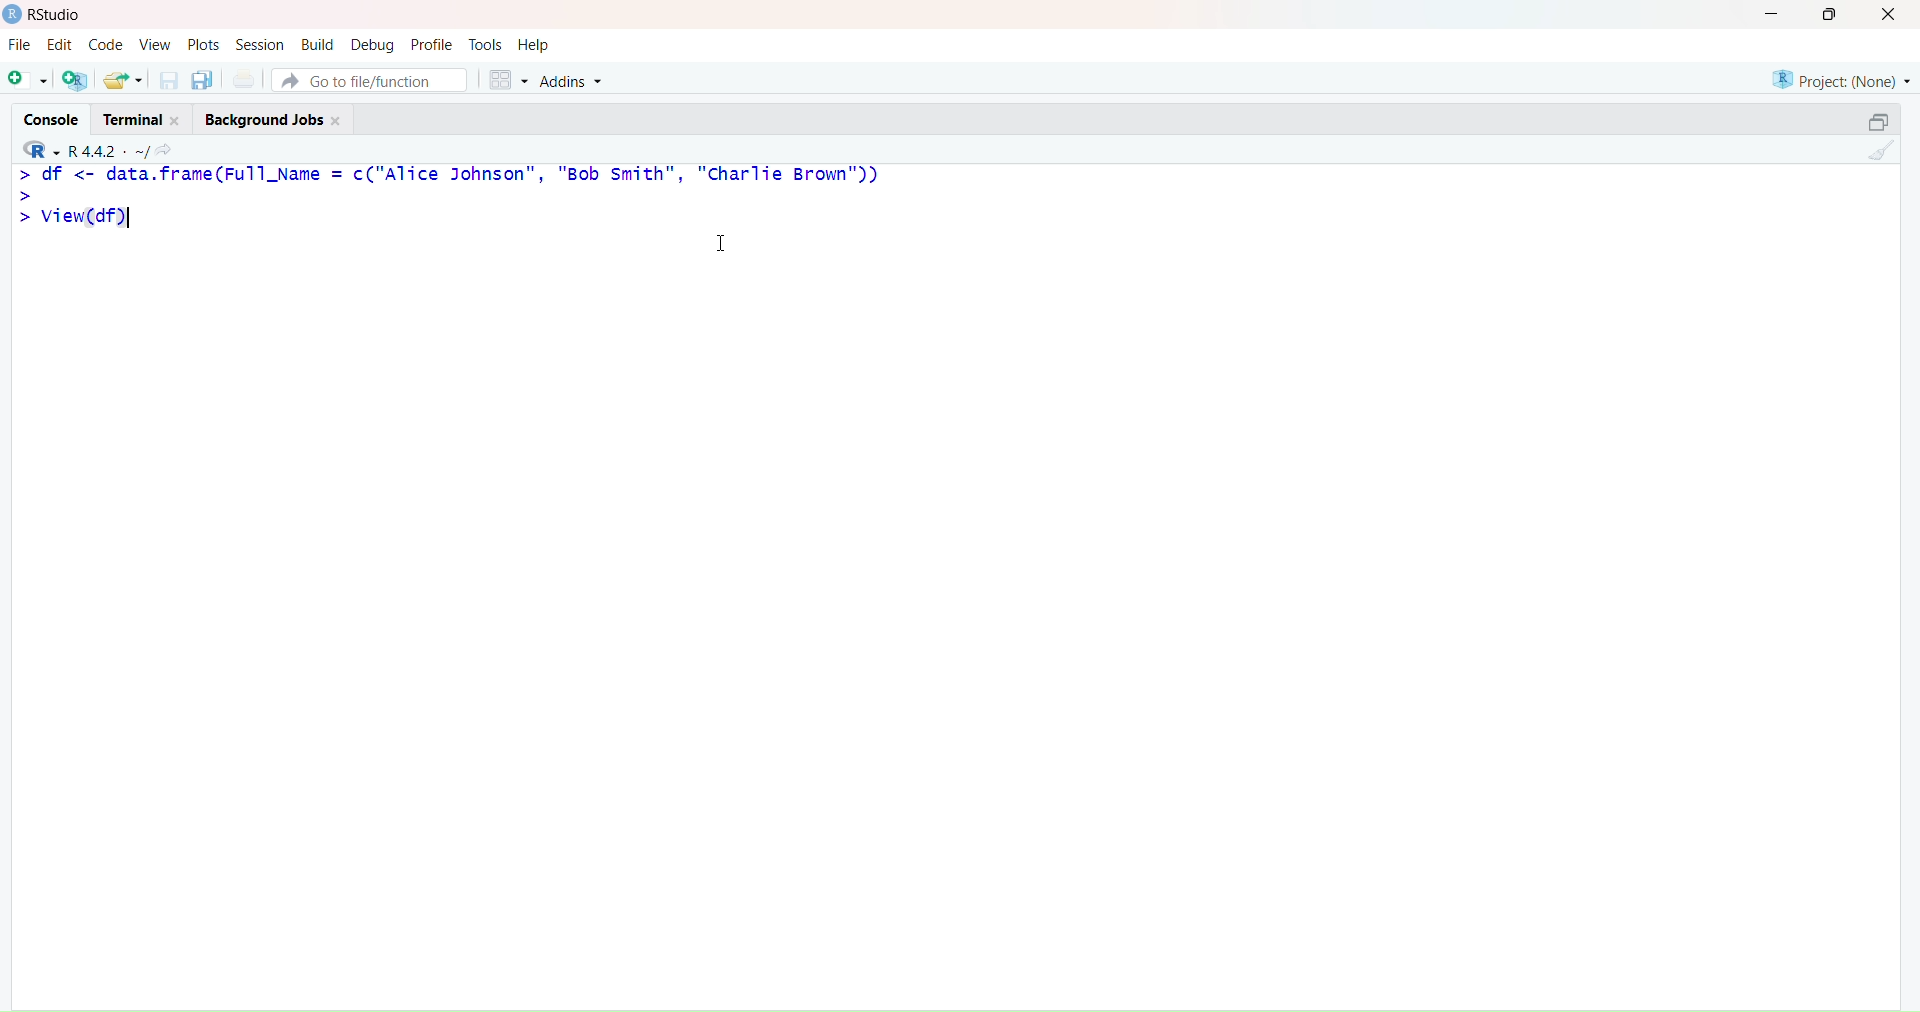 The width and height of the screenshot is (1920, 1012). I want to click on Go to file/function, so click(370, 79).